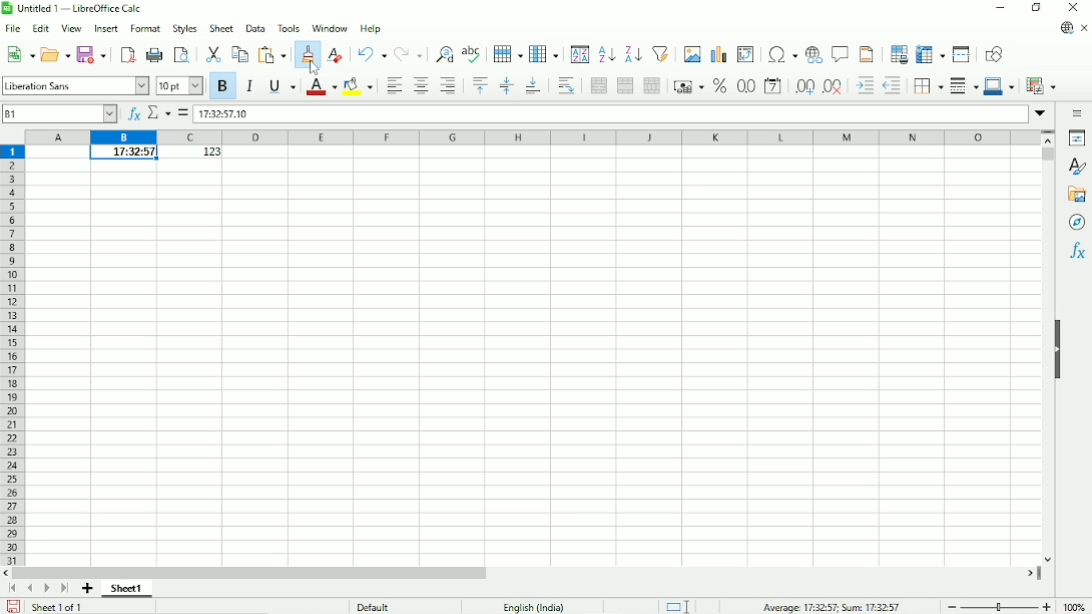 This screenshot has height=614, width=1092. Describe the element at coordinates (1078, 223) in the screenshot. I see `Navigator` at that location.